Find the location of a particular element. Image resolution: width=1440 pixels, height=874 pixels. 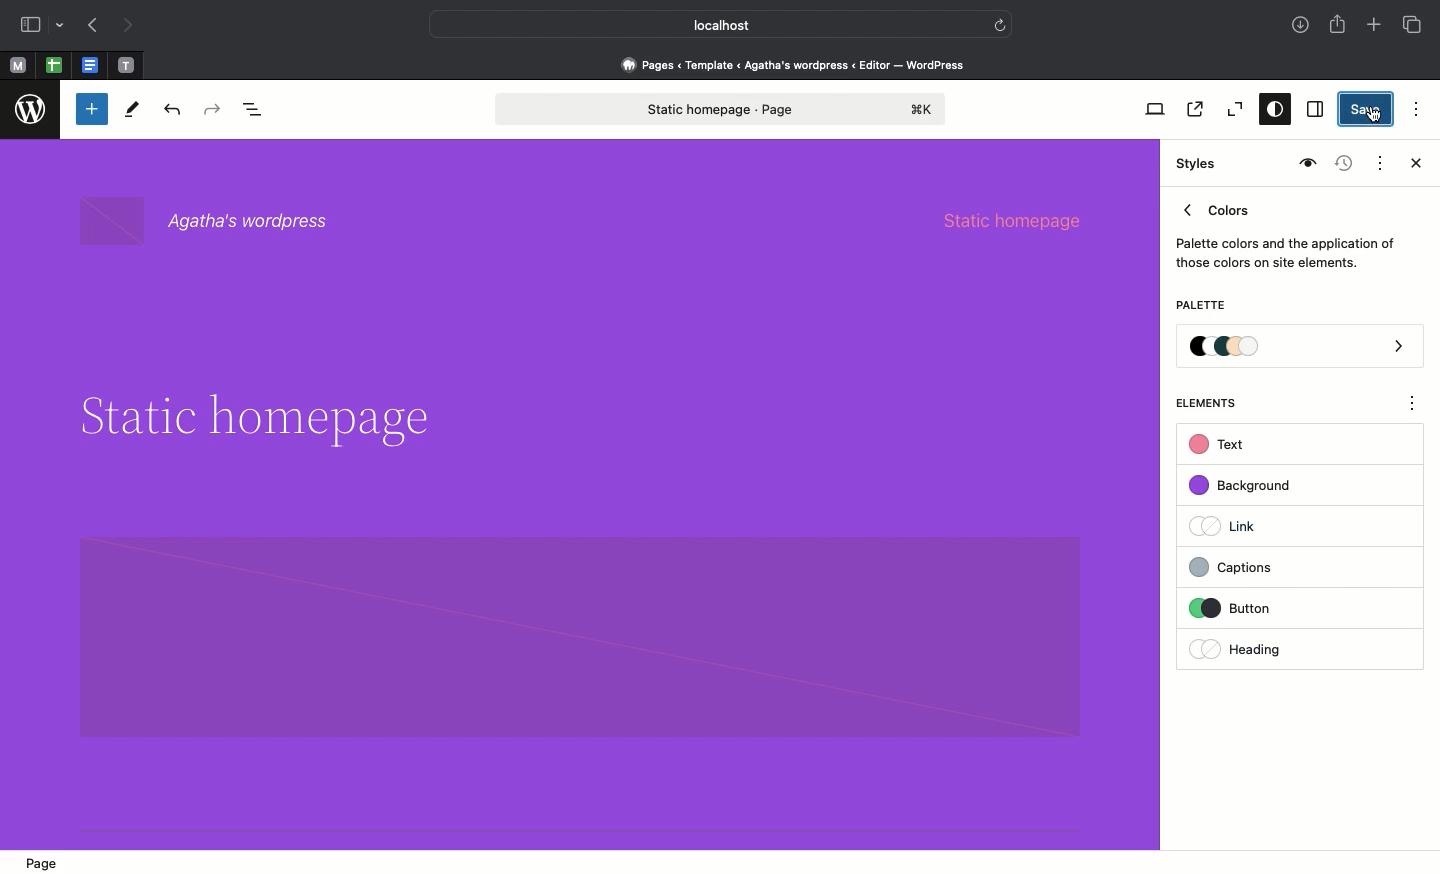

captions is located at coordinates (1266, 564).